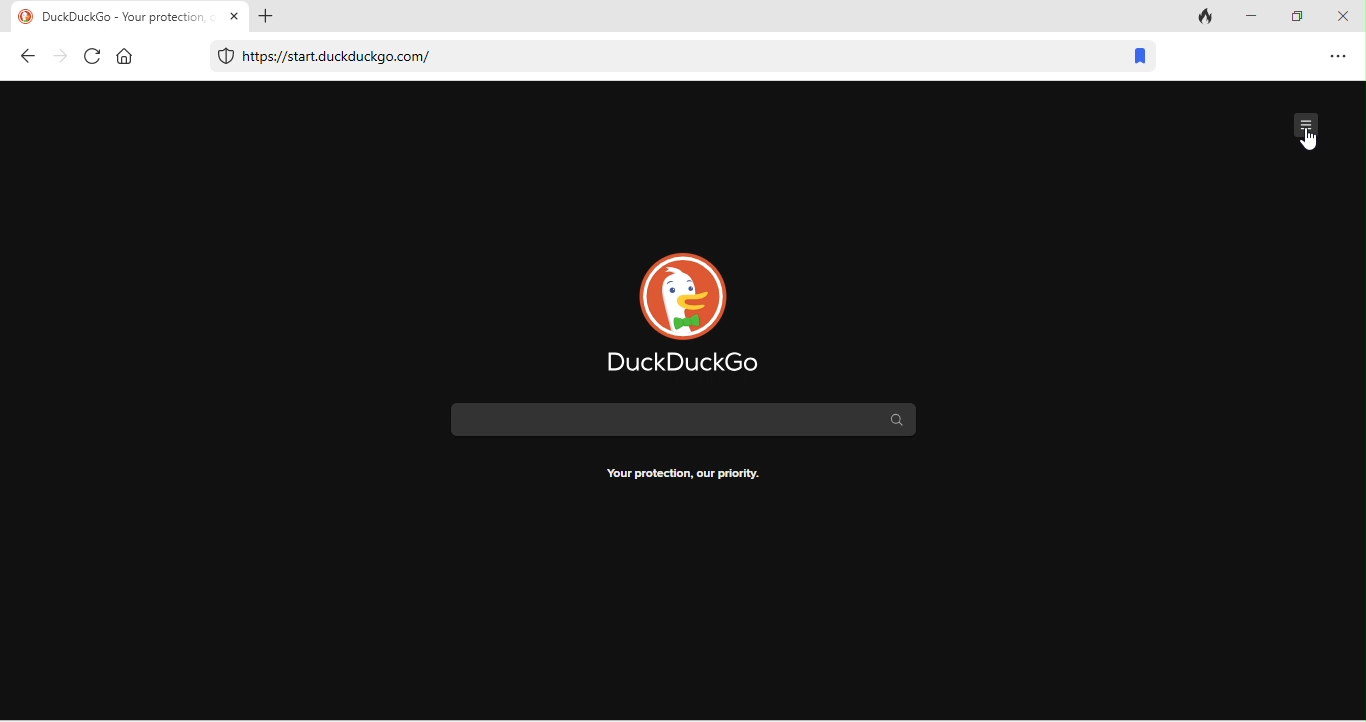 The image size is (1366, 722). I want to click on web link, so click(658, 58).